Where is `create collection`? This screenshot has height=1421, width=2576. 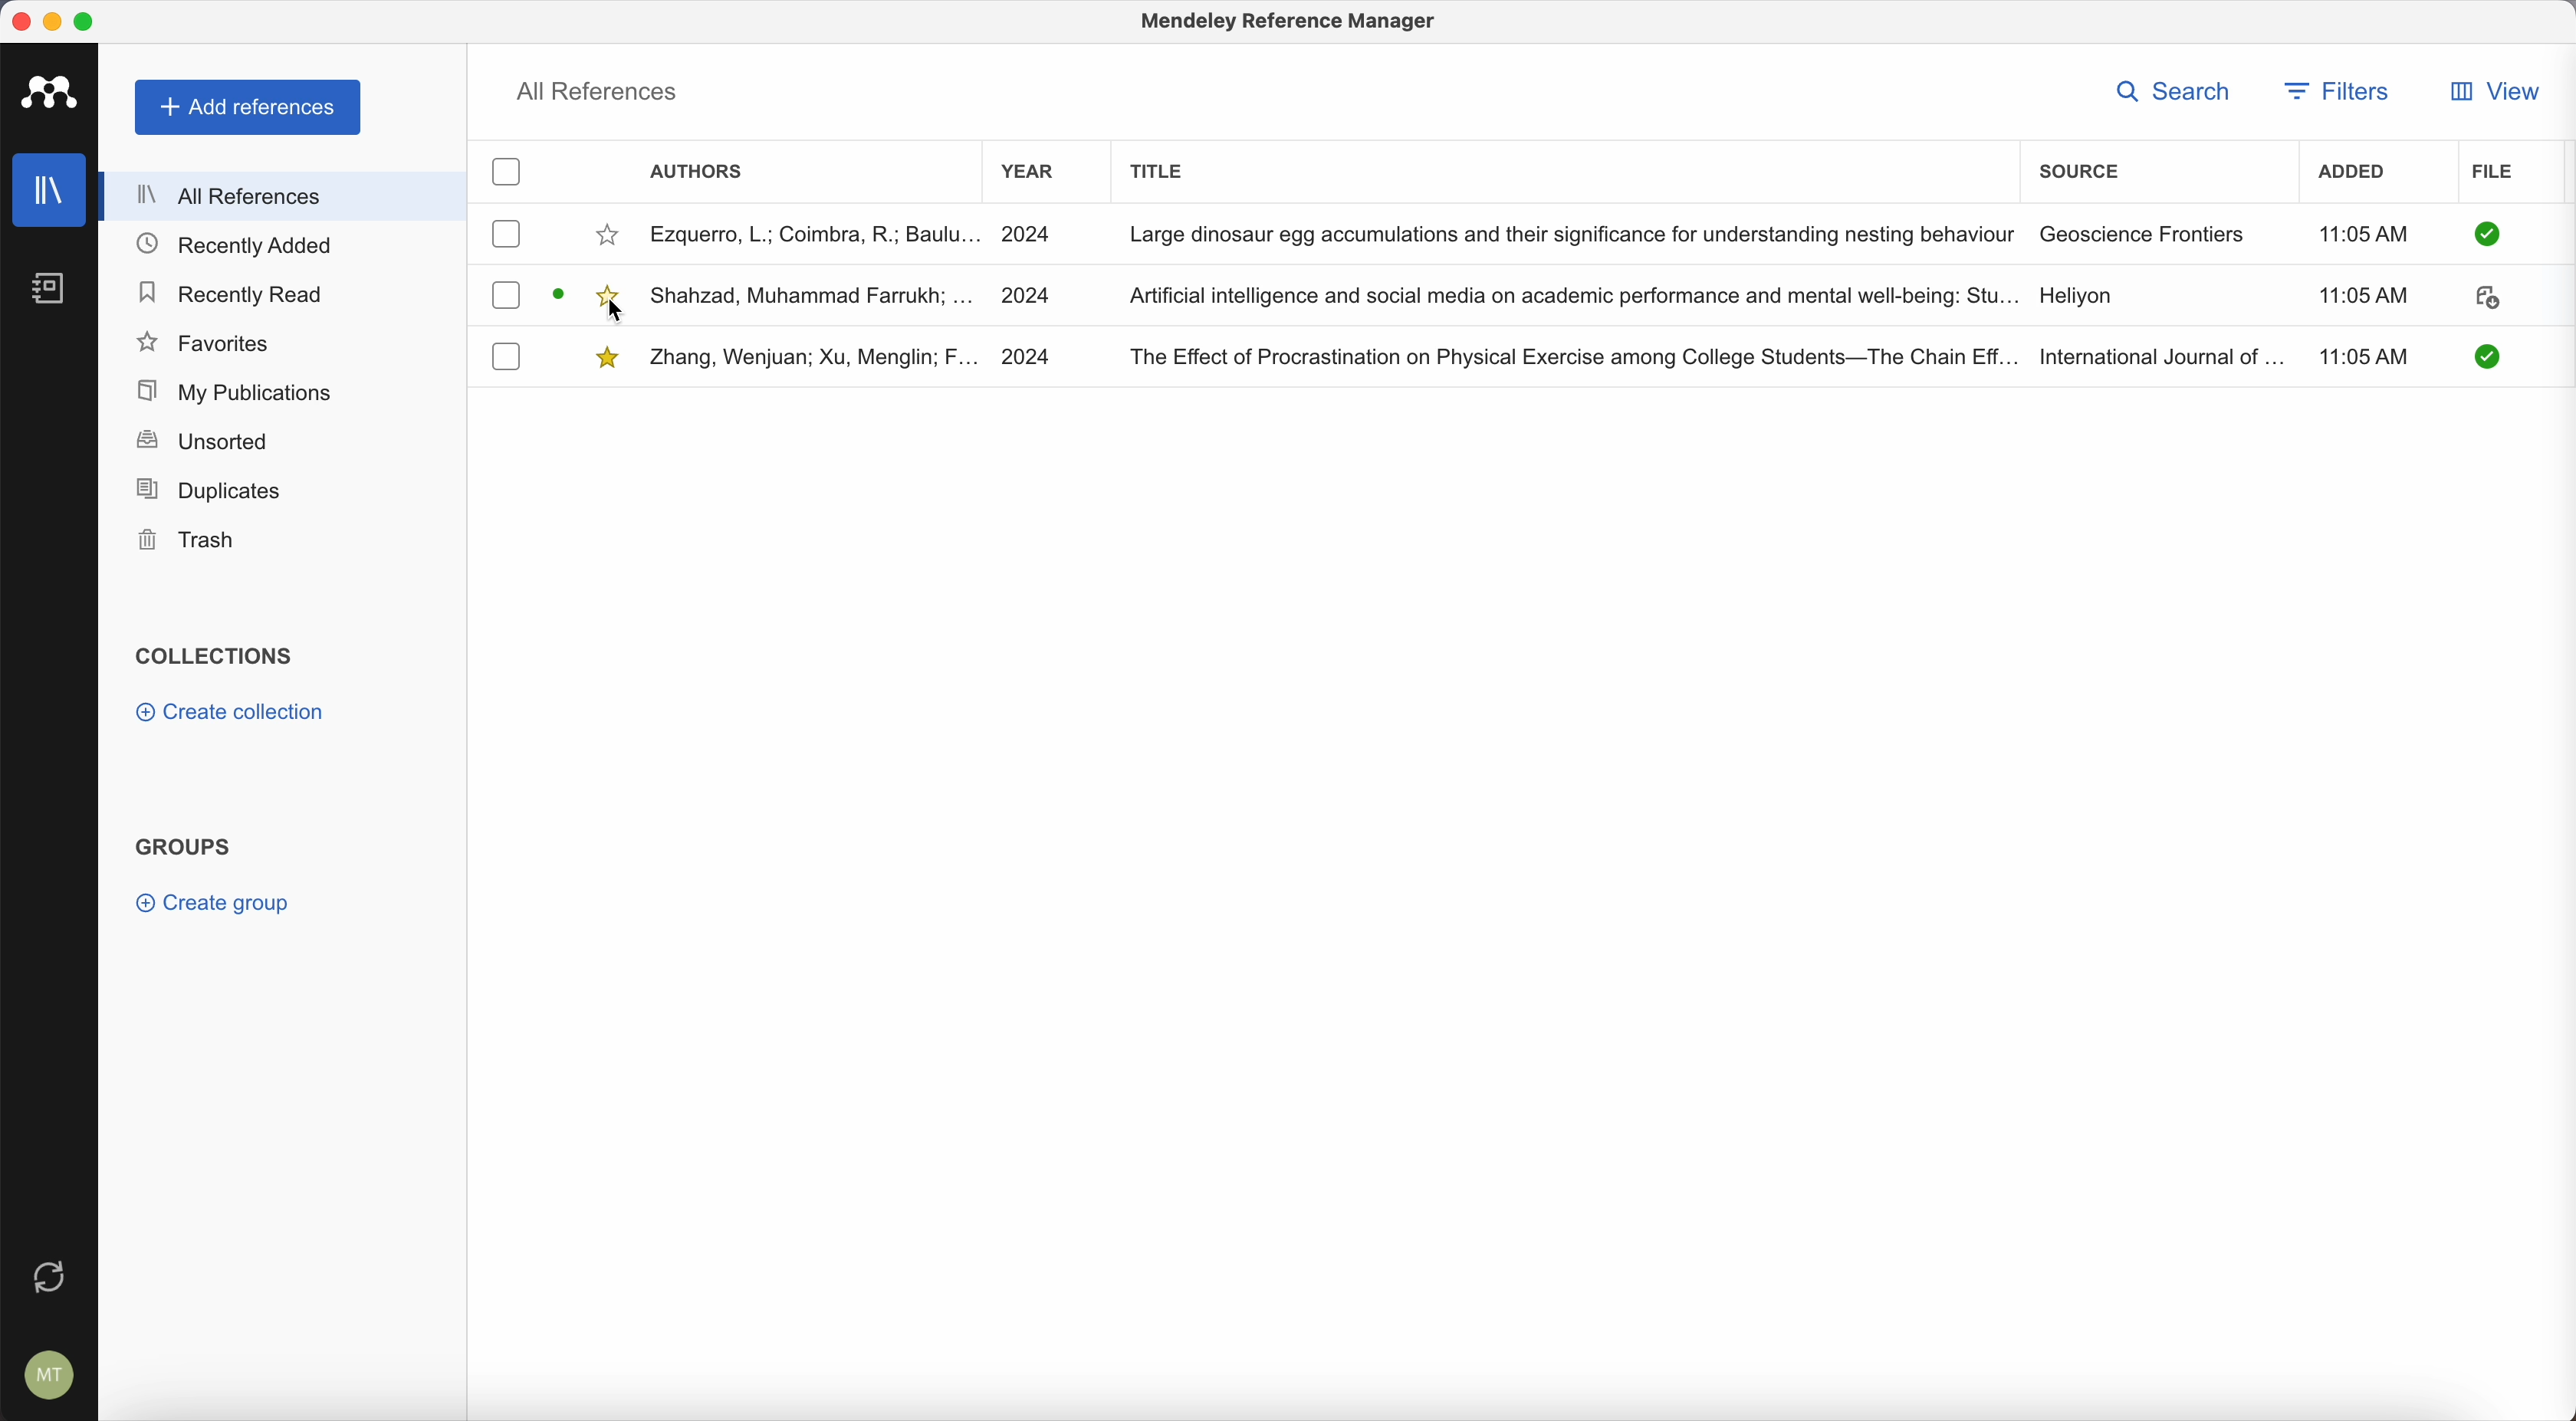
create collection is located at coordinates (230, 716).